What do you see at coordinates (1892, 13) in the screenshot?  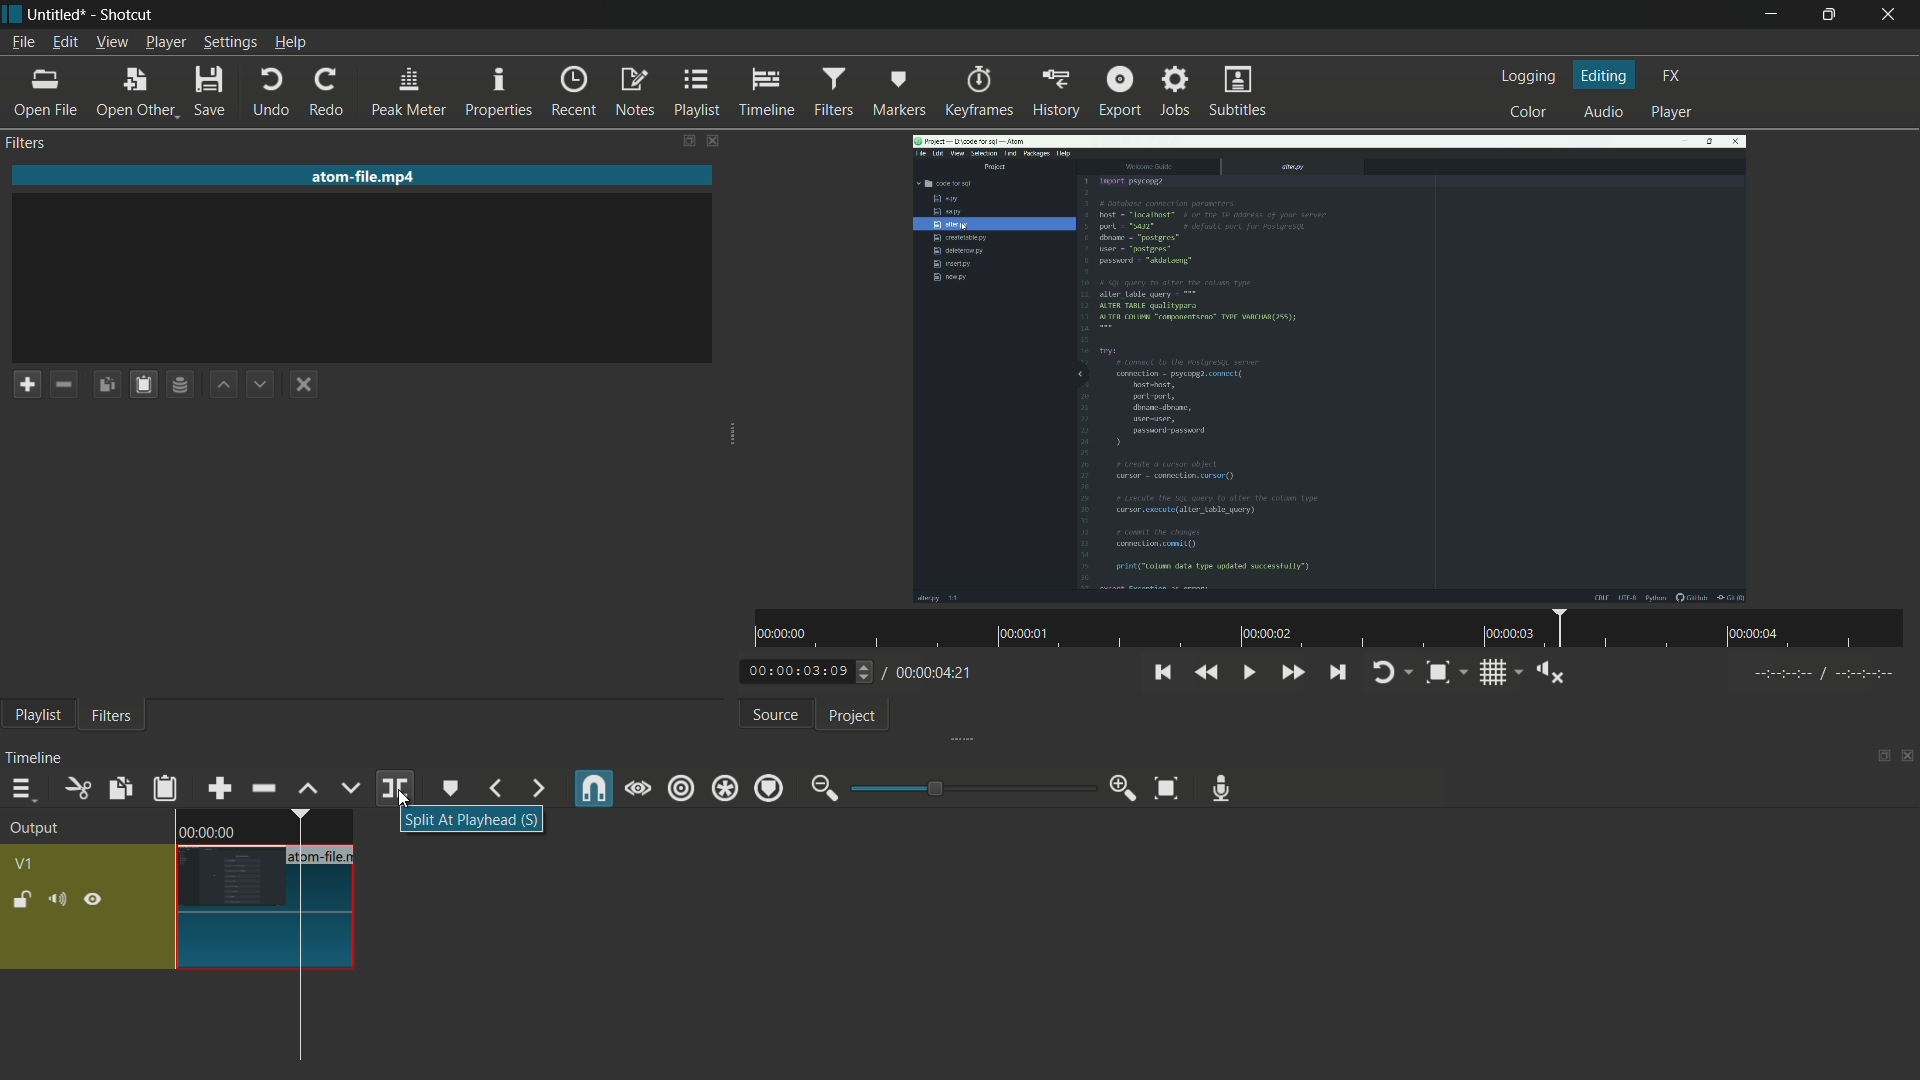 I see `close app` at bounding box center [1892, 13].